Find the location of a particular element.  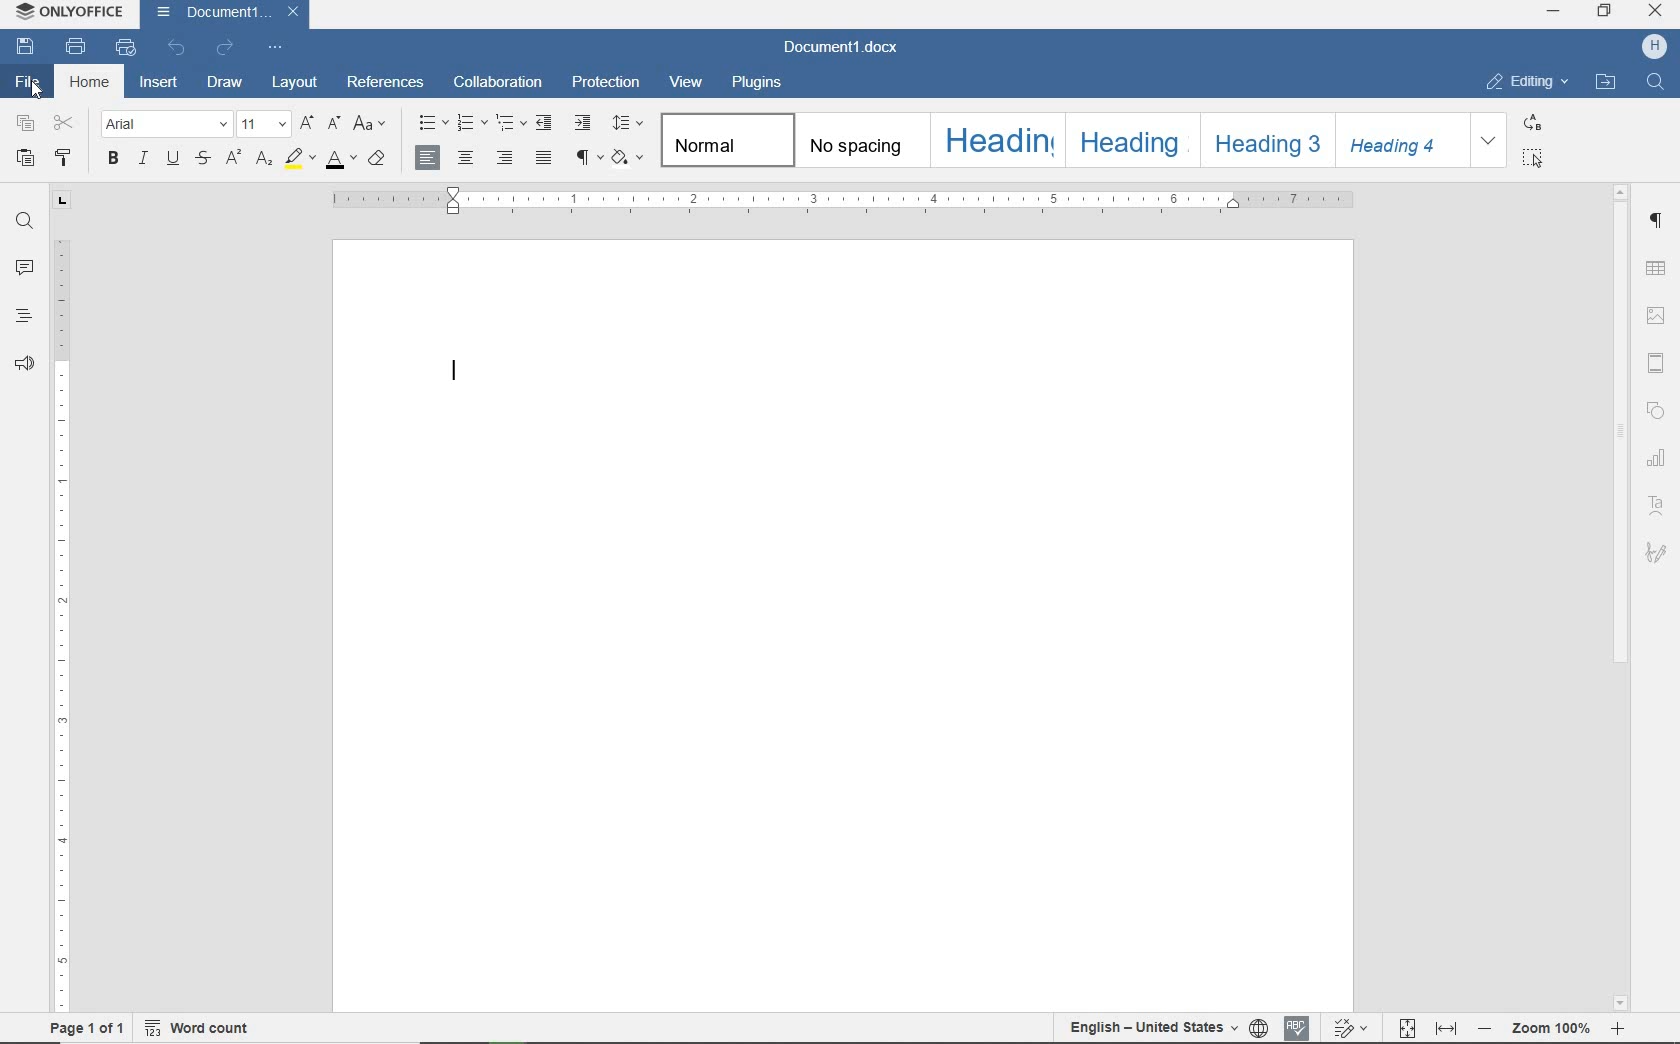

ruler is located at coordinates (842, 200).